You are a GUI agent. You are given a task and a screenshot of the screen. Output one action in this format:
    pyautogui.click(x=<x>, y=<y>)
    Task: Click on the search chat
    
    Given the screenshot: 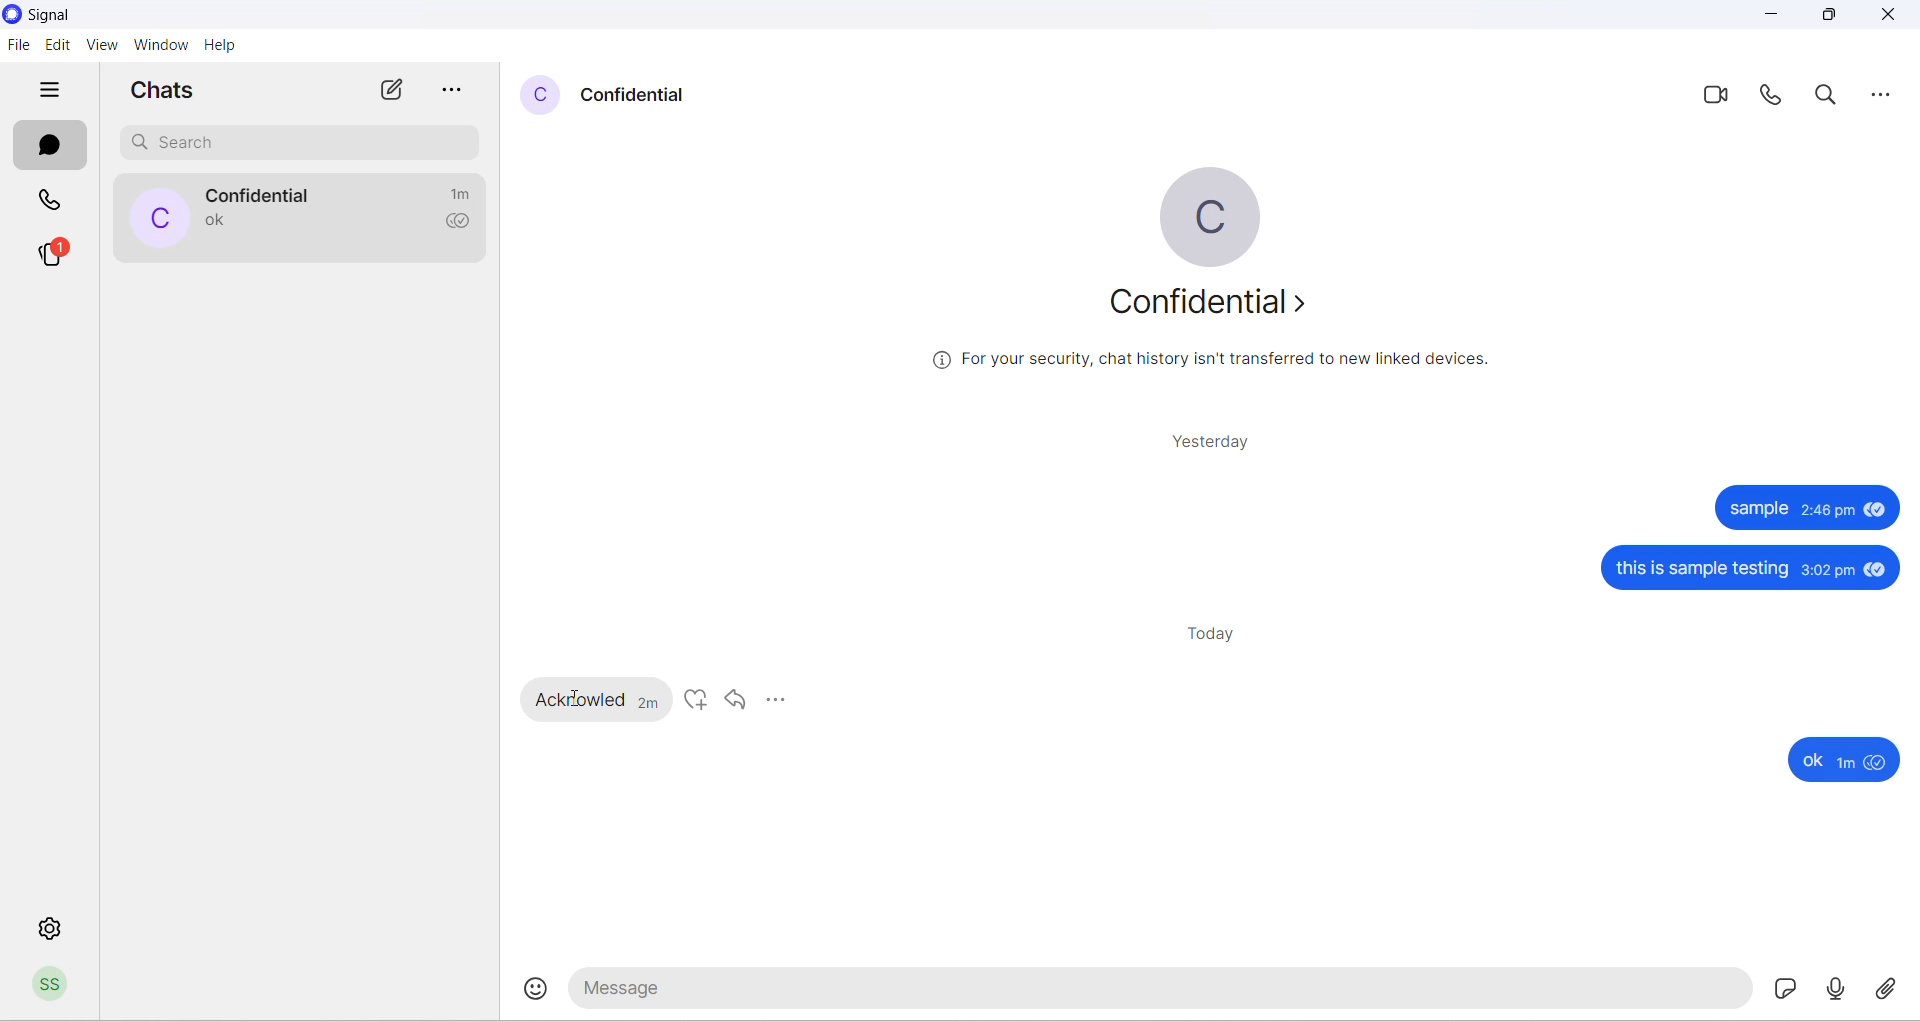 What is the action you would take?
    pyautogui.click(x=295, y=143)
    